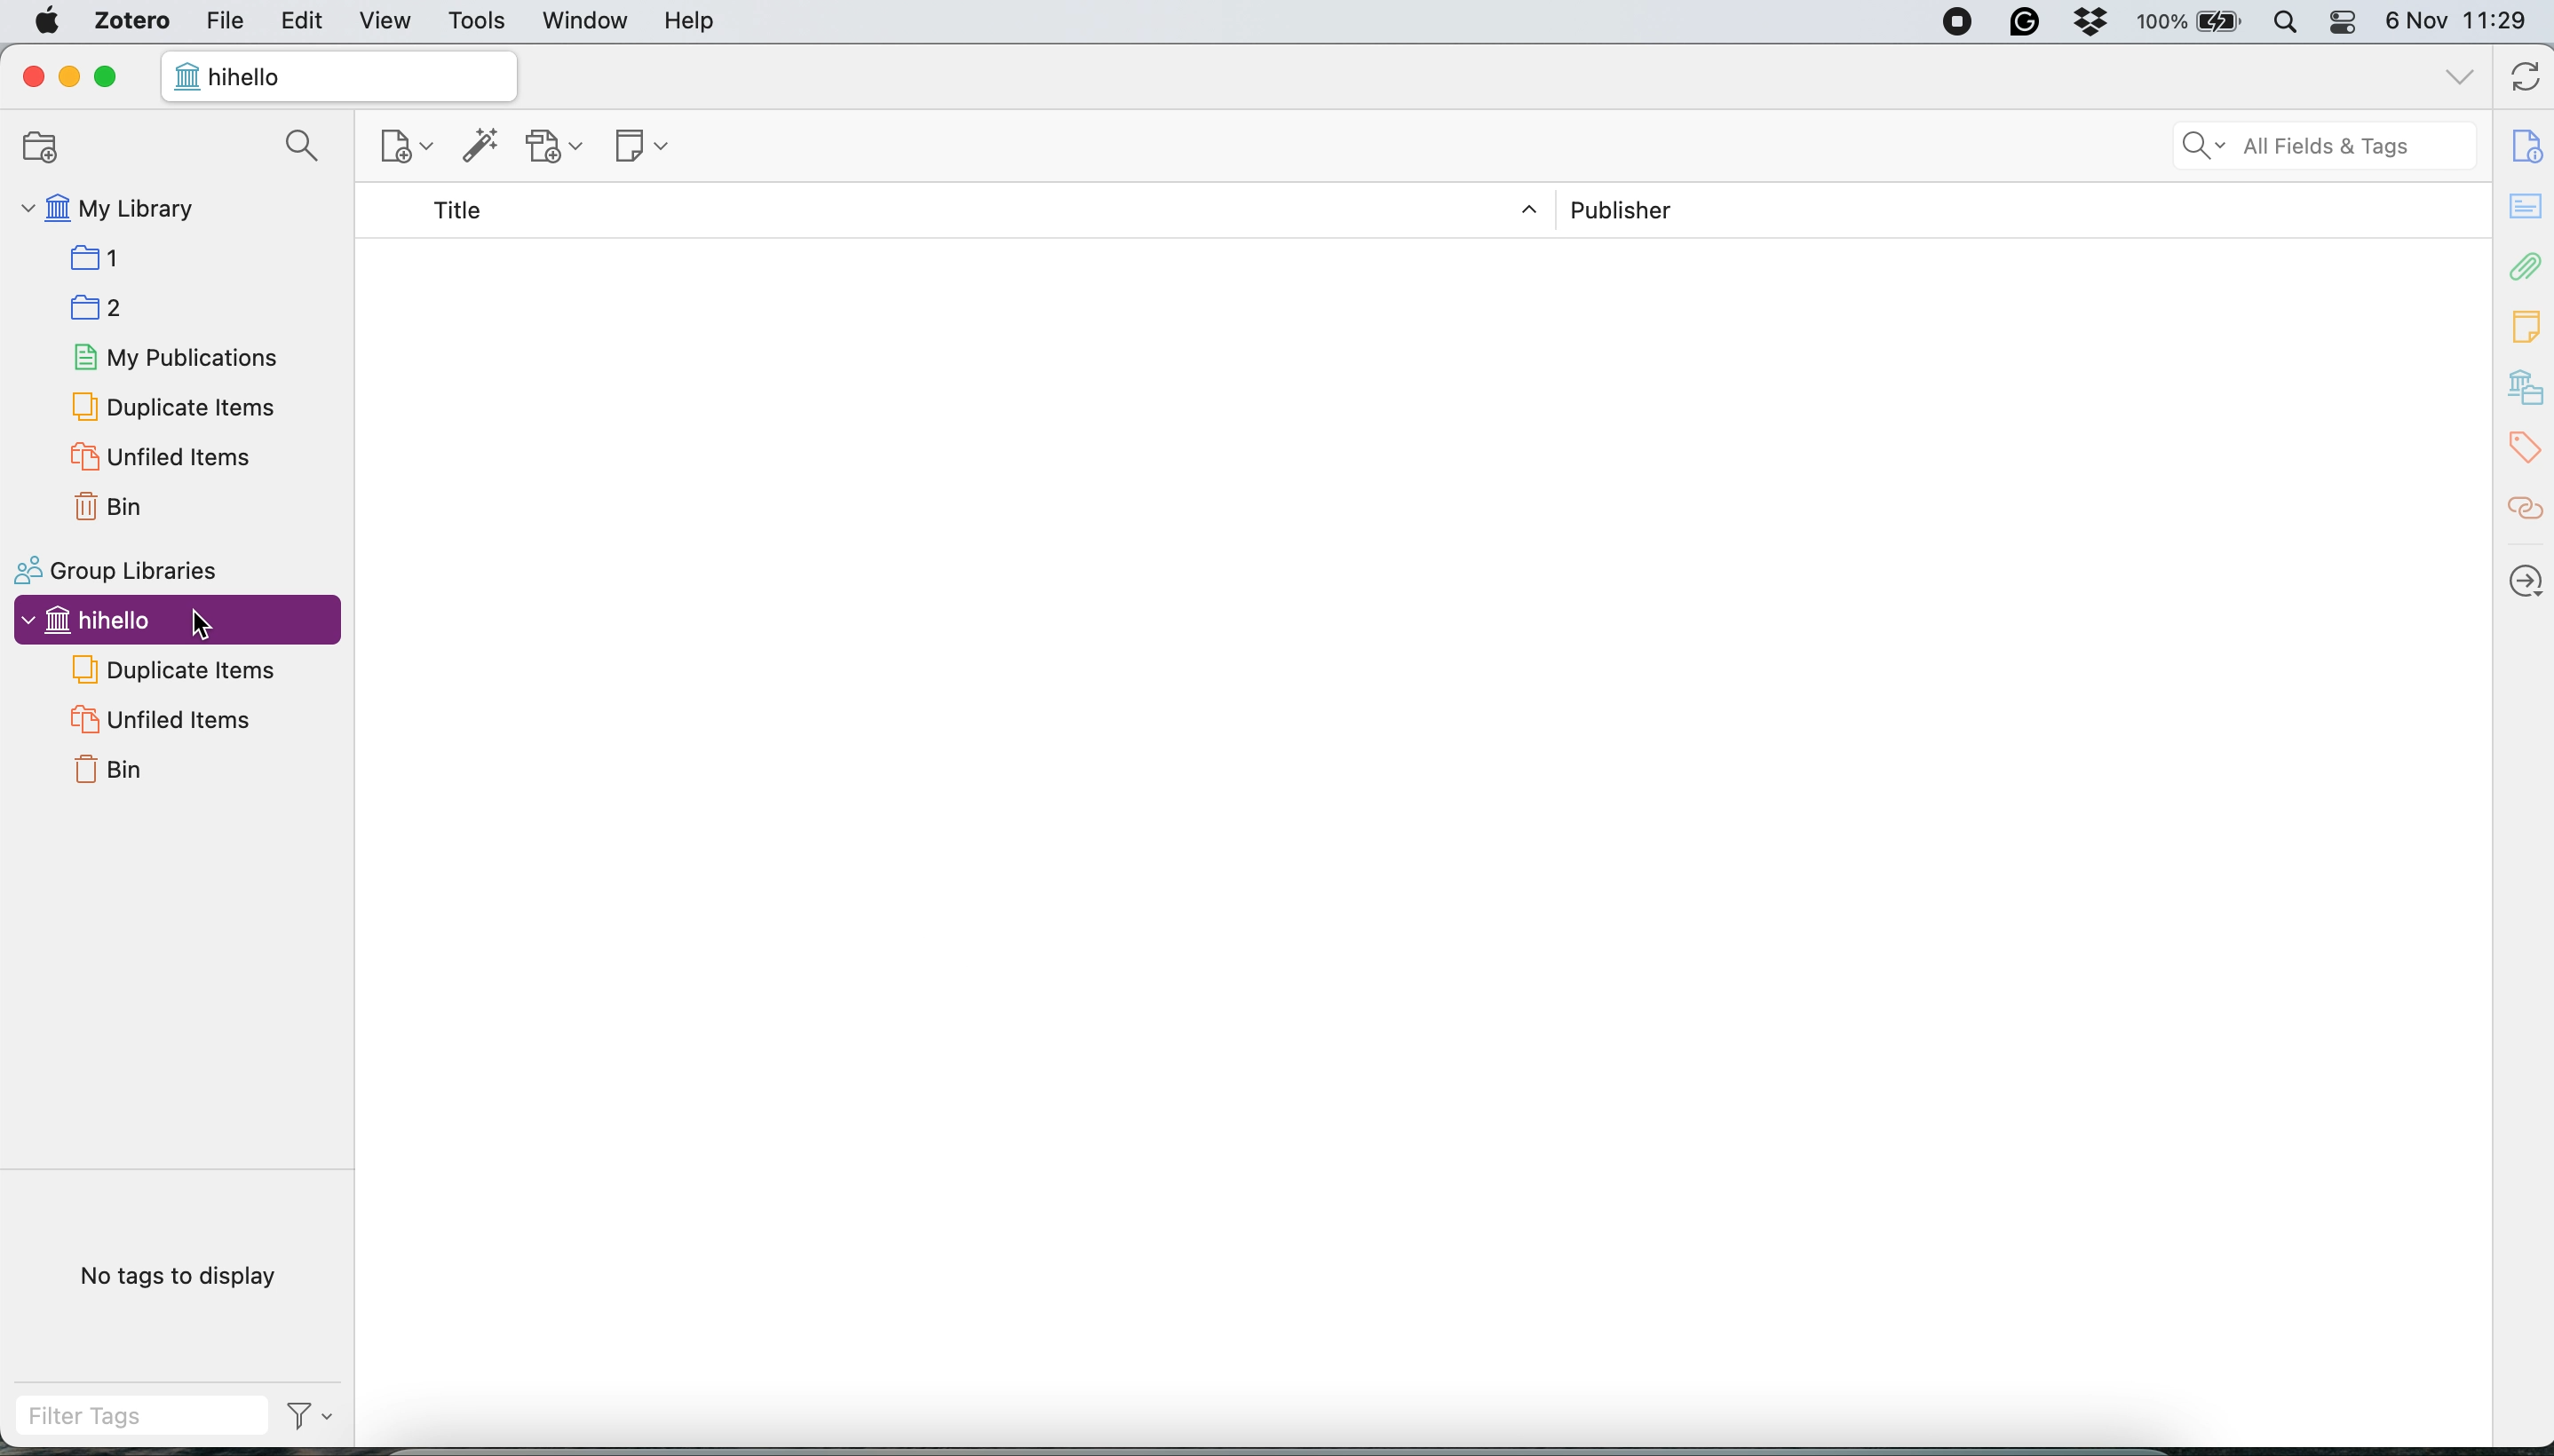 This screenshot has width=2554, height=1456. What do you see at coordinates (2524, 207) in the screenshot?
I see `abstract` at bounding box center [2524, 207].